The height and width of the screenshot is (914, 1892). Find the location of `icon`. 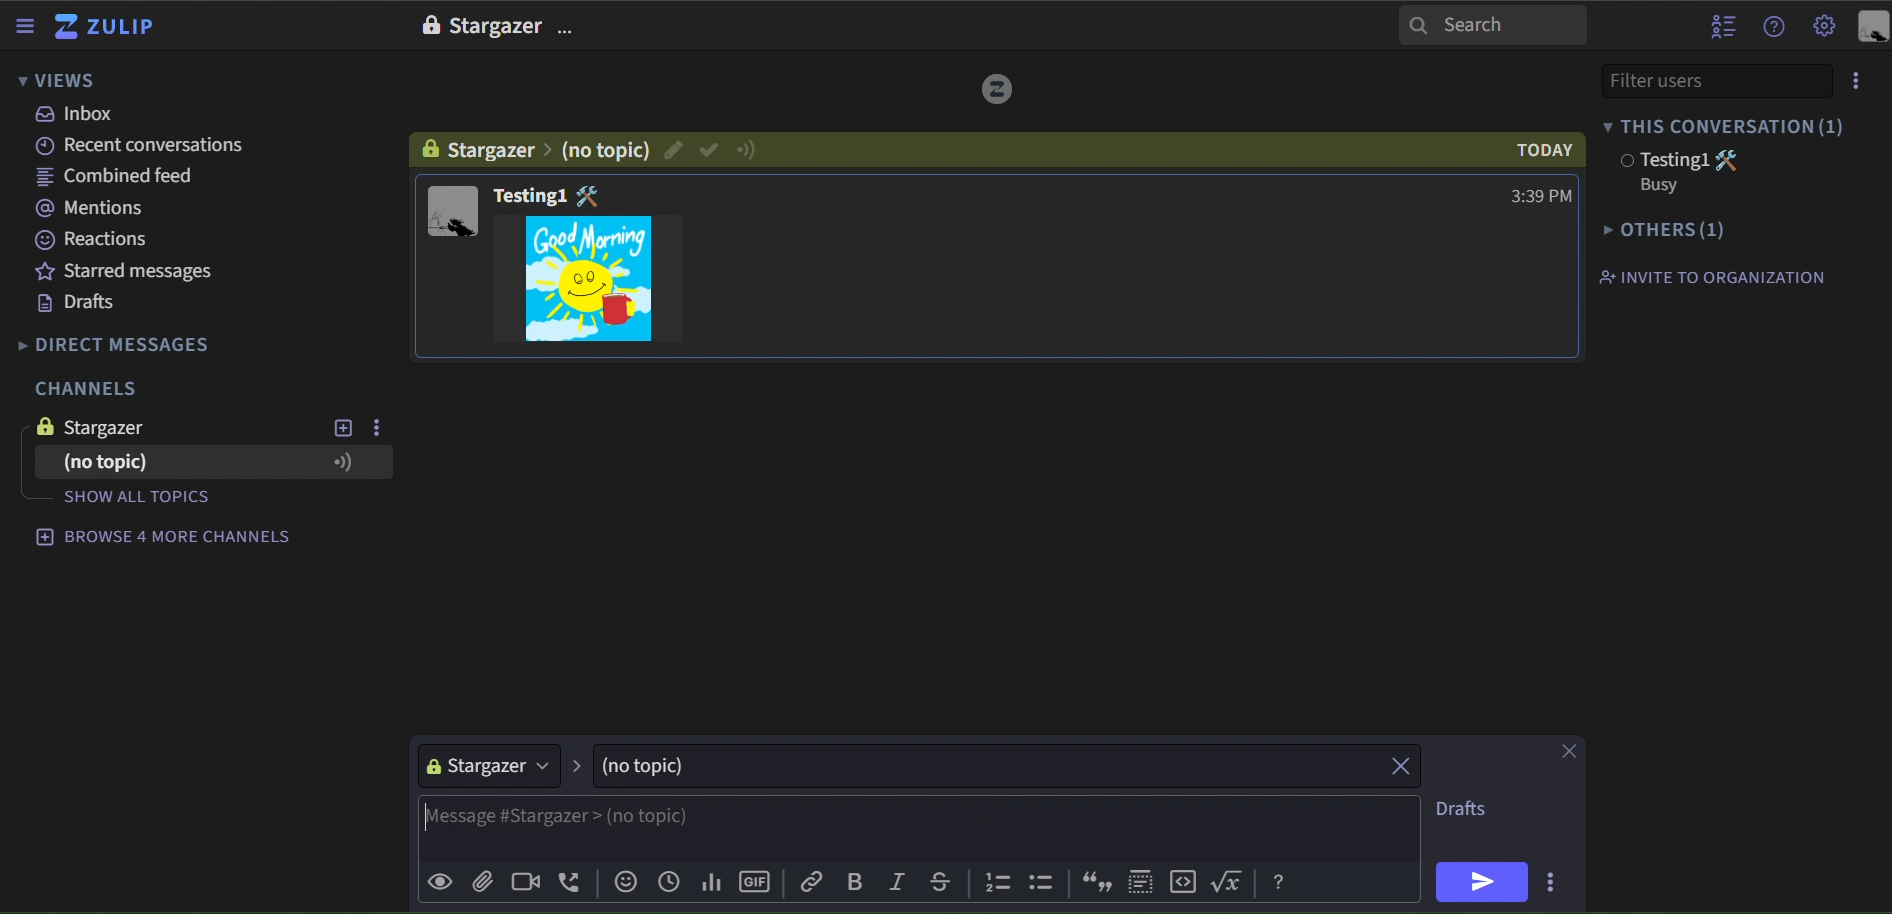

icon is located at coordinates (1232, 881).